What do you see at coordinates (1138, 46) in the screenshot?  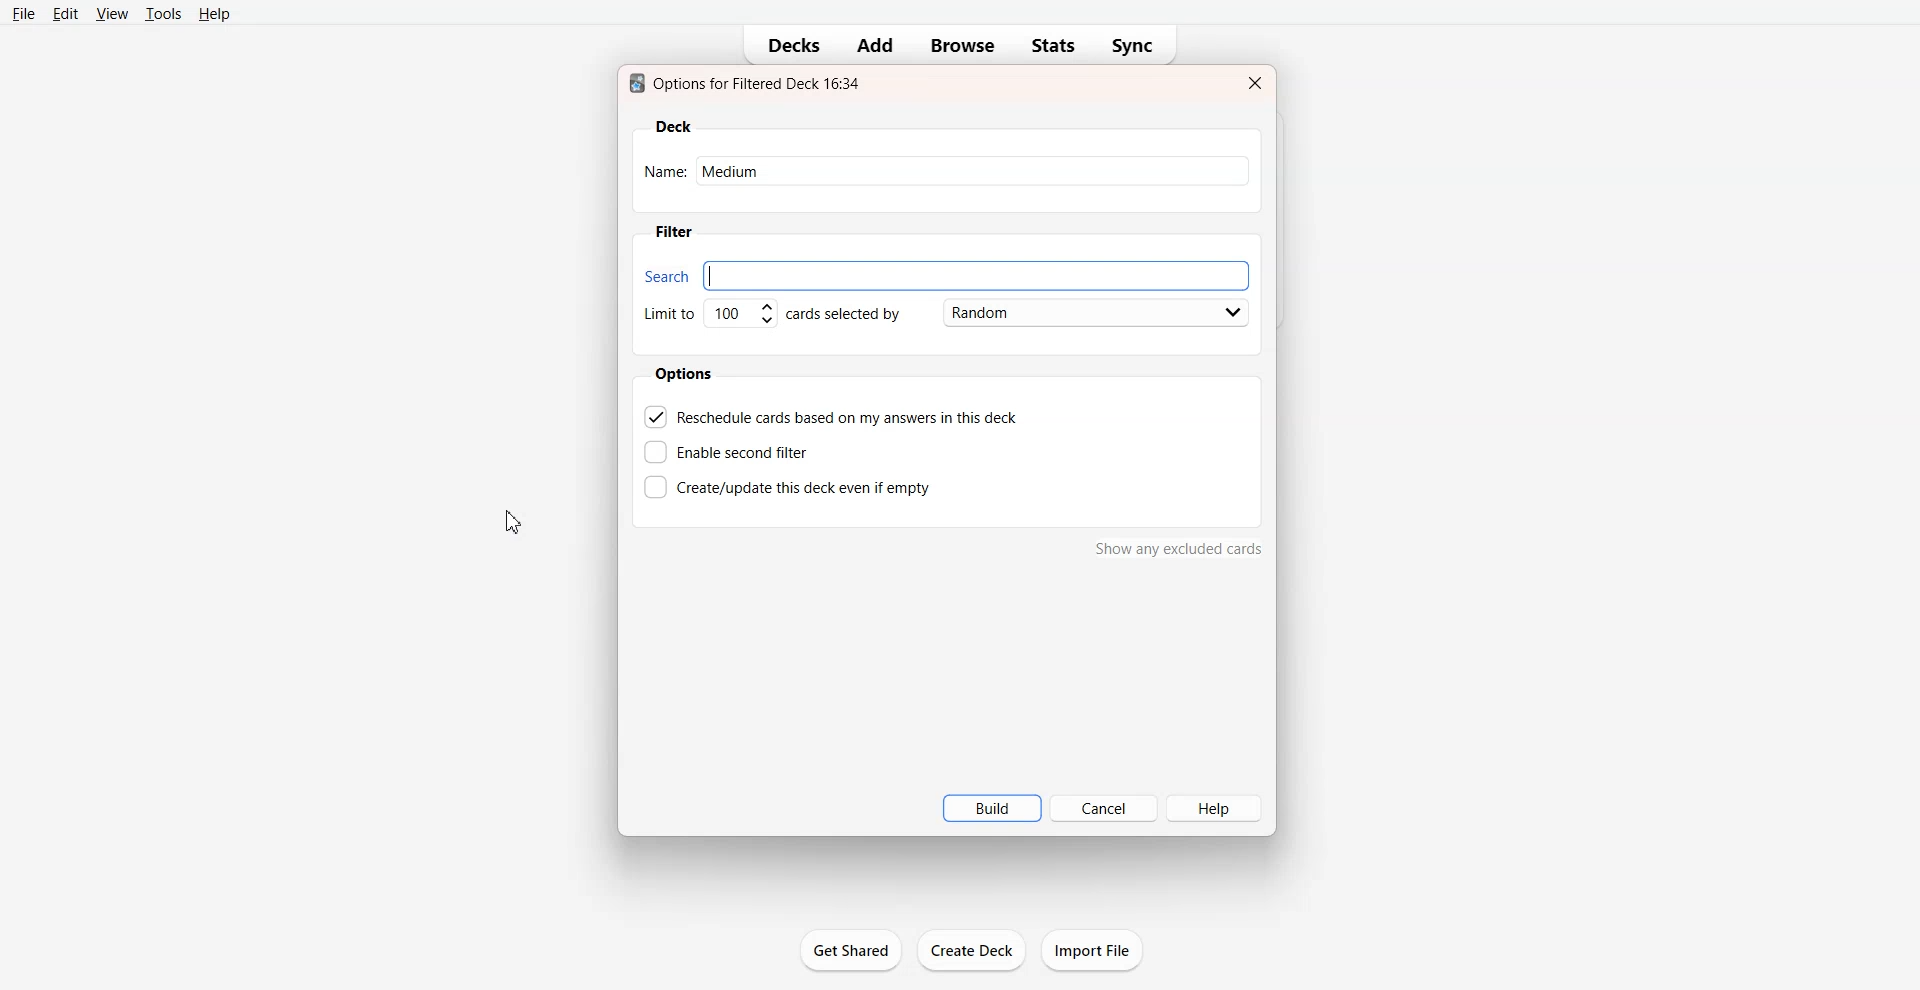 I see `Sync` at bounding box center [1138, 46].